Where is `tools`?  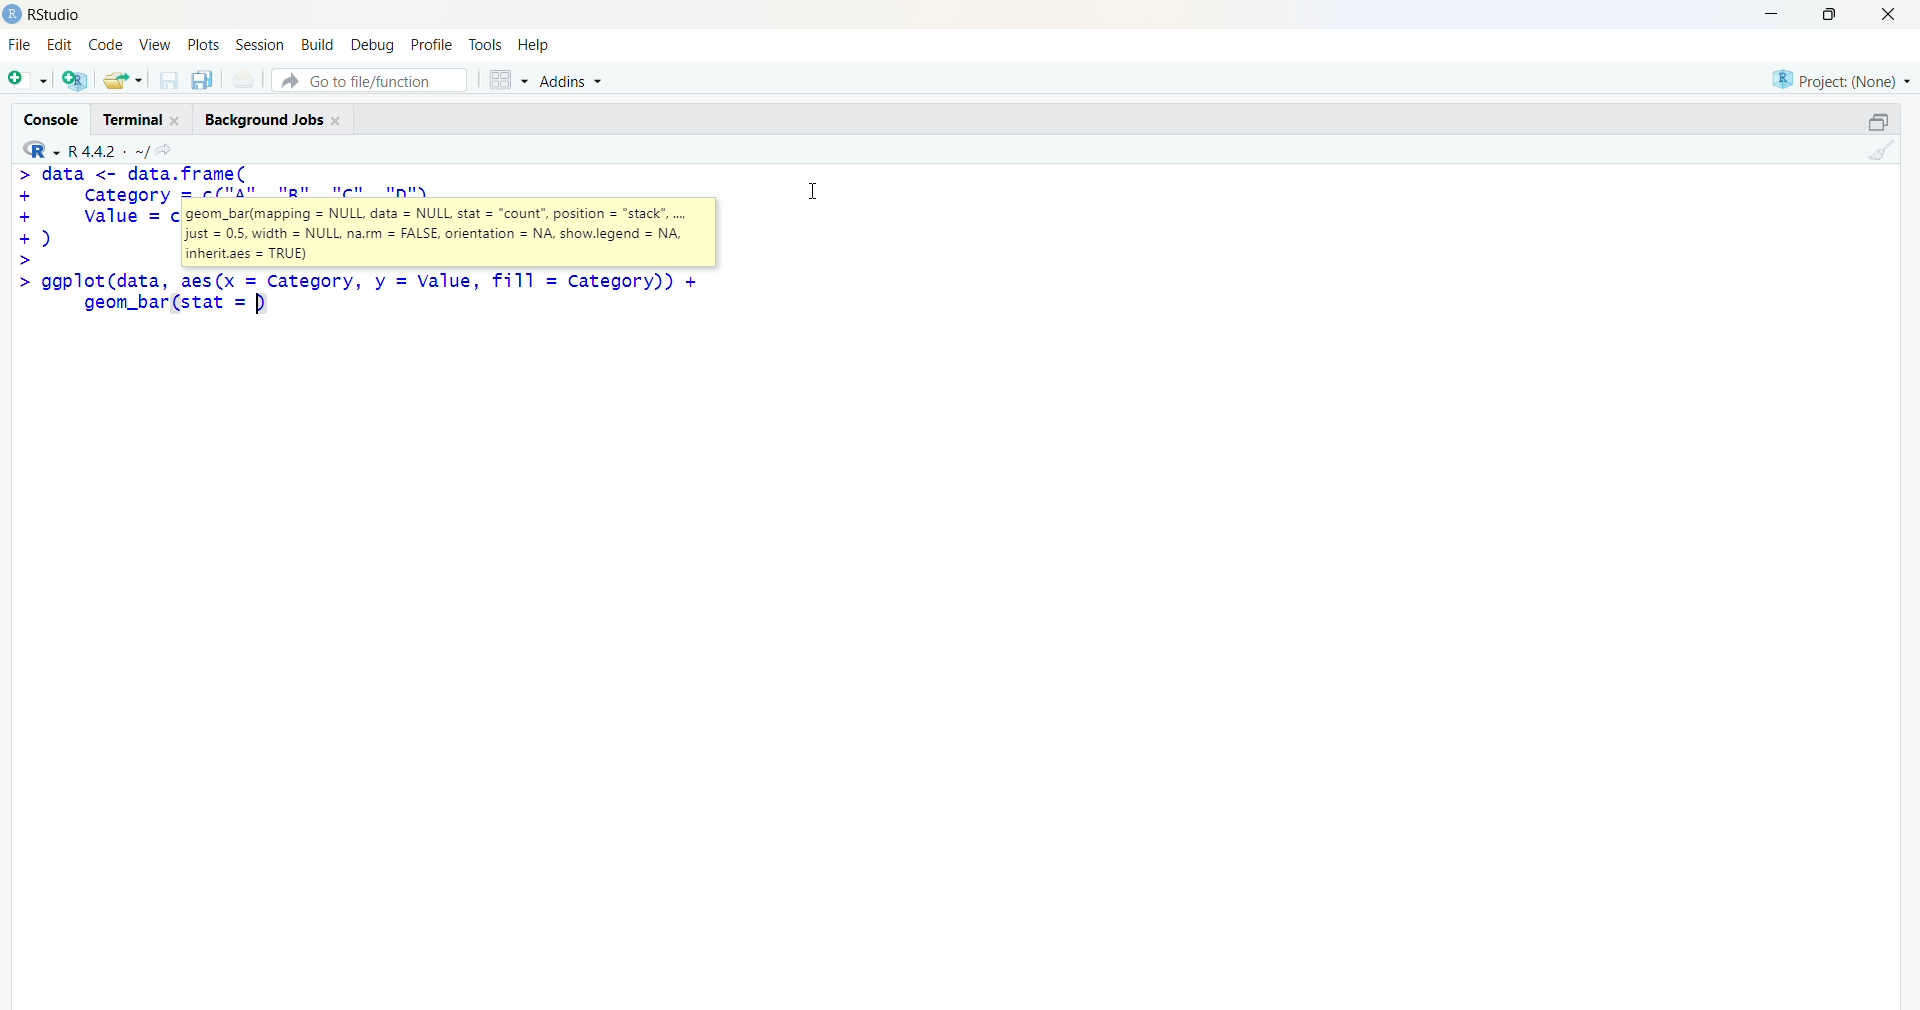 tools is located at coordinates (487, 45).